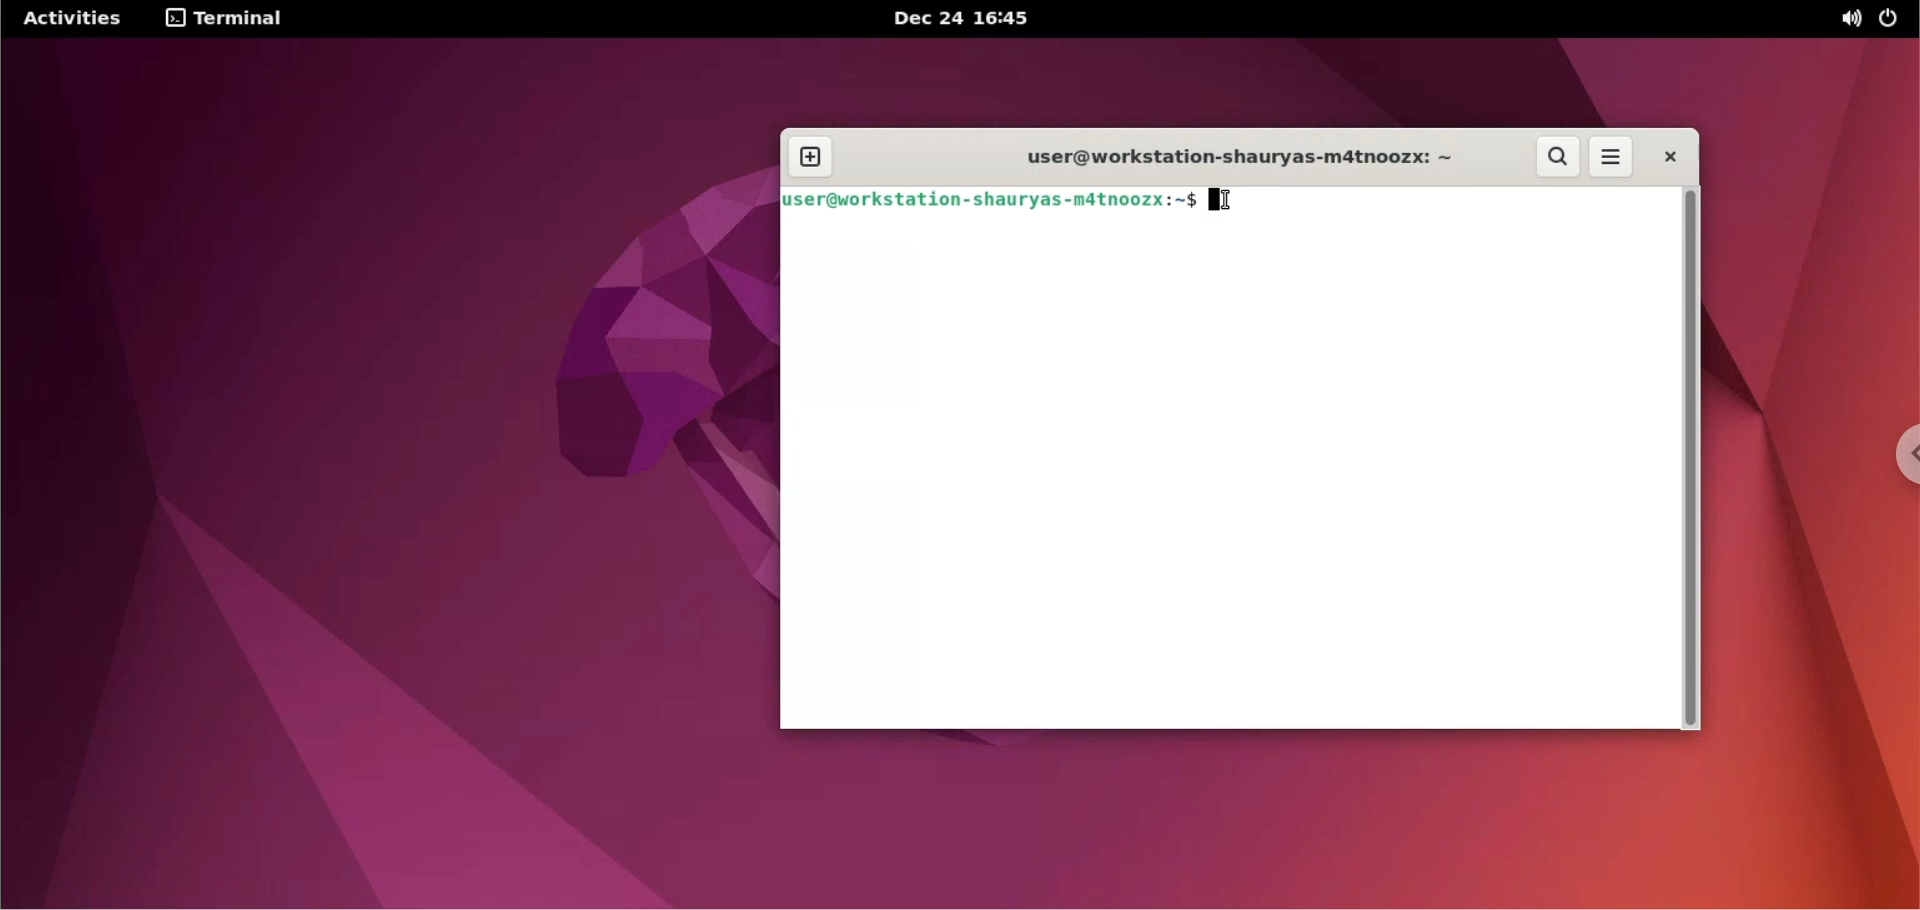  What do you see at coordinates (1893, 20) in the screenshot?
I see `power options` at bounding box center [1893, 20].